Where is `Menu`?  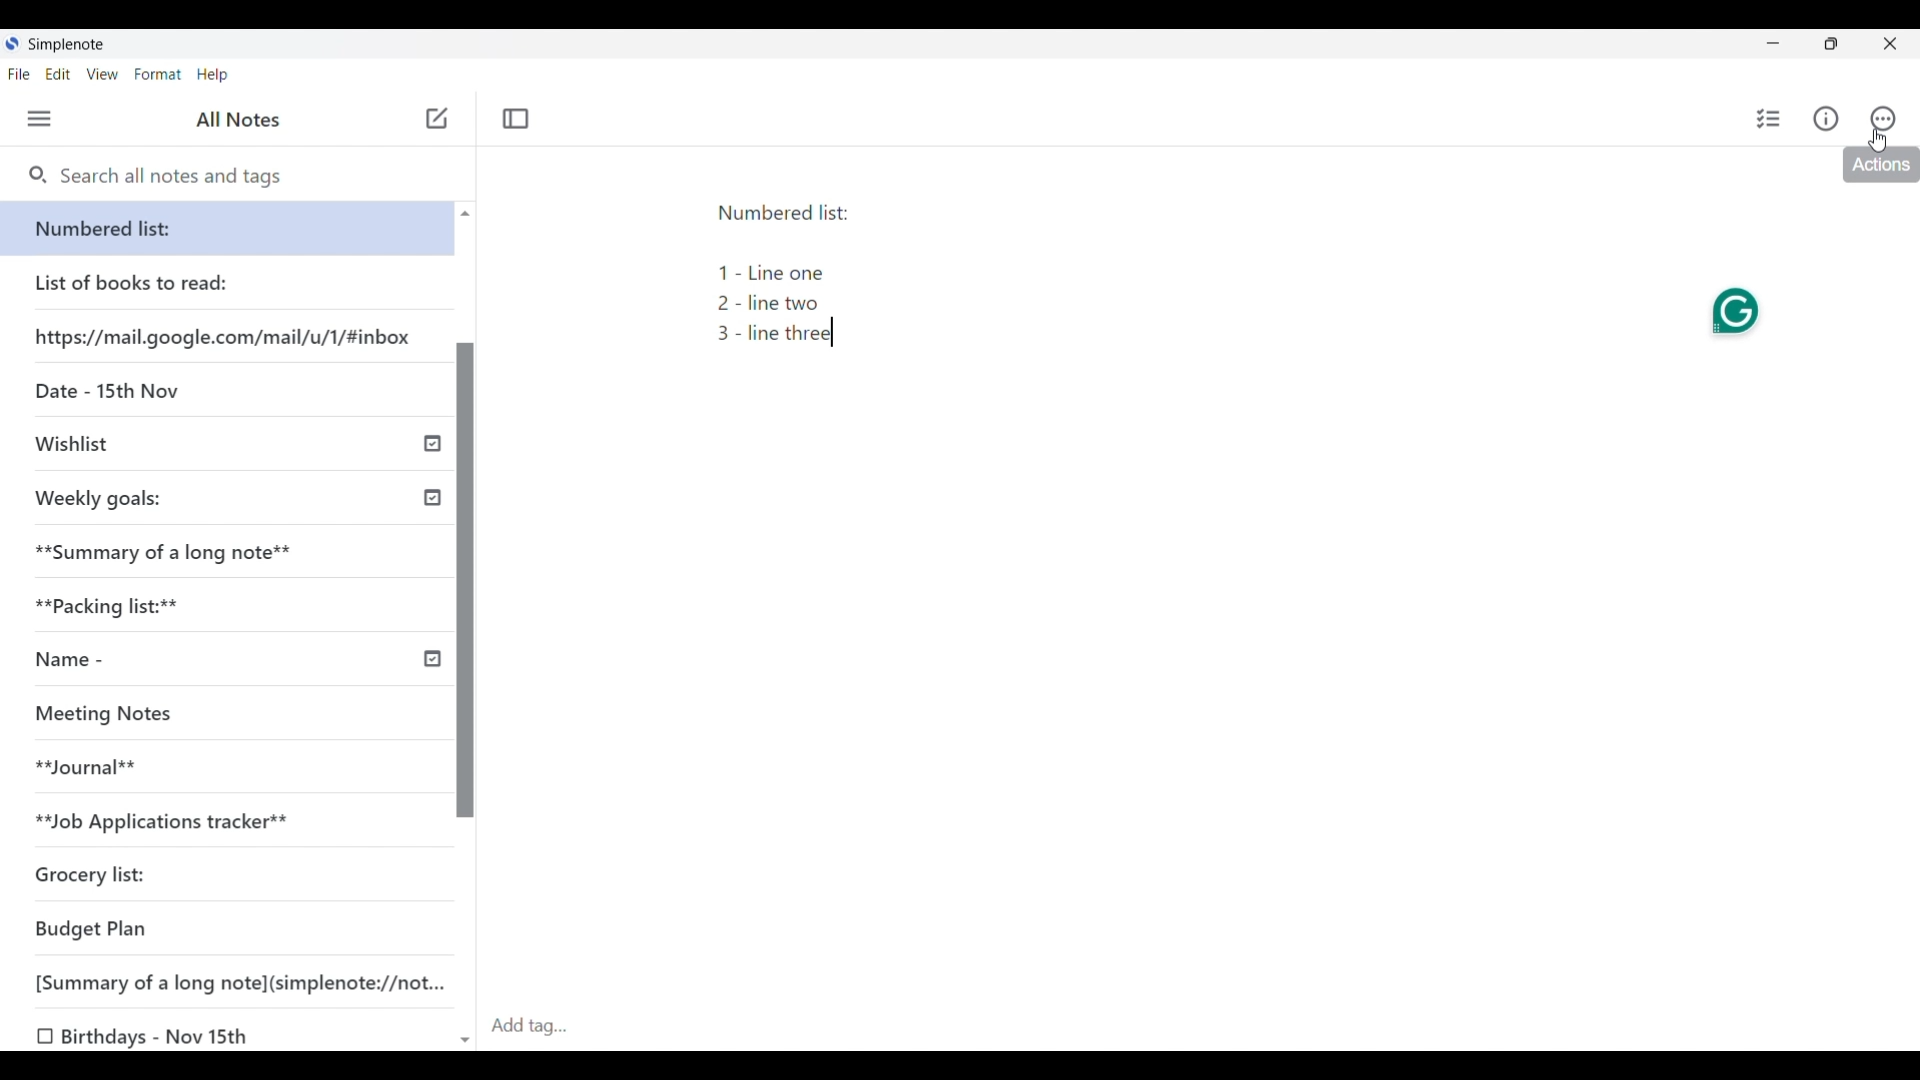
Menu is located at coordinates (40, 118).